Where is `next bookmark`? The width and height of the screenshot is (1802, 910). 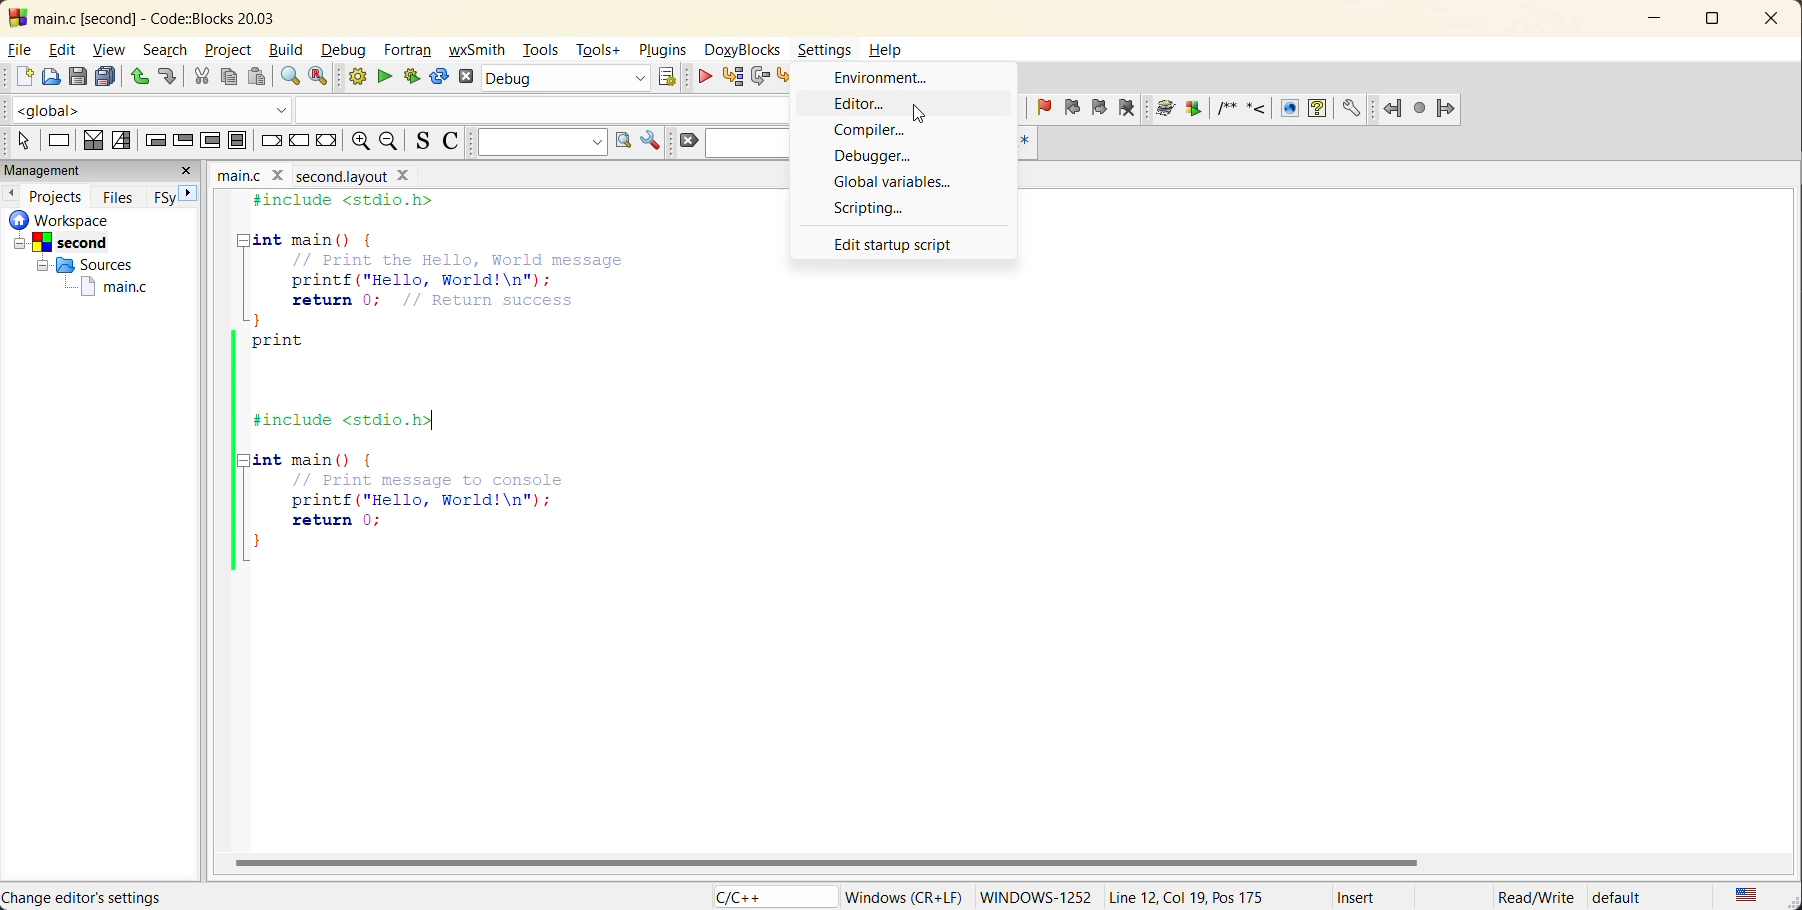
next bookmark is located at coordinates (1102, 105).